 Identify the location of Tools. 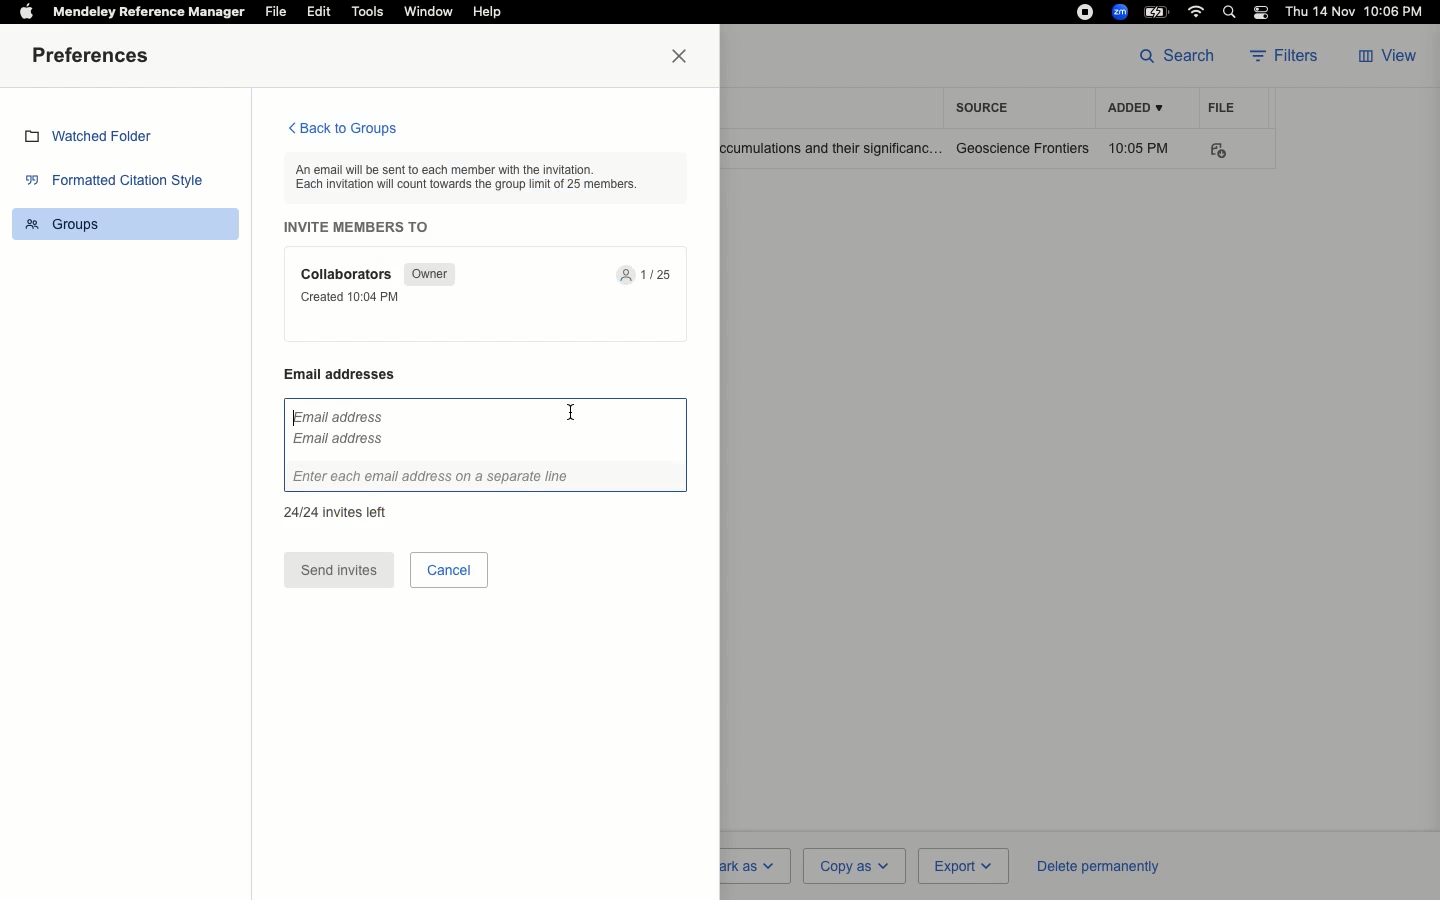
(368, 12).